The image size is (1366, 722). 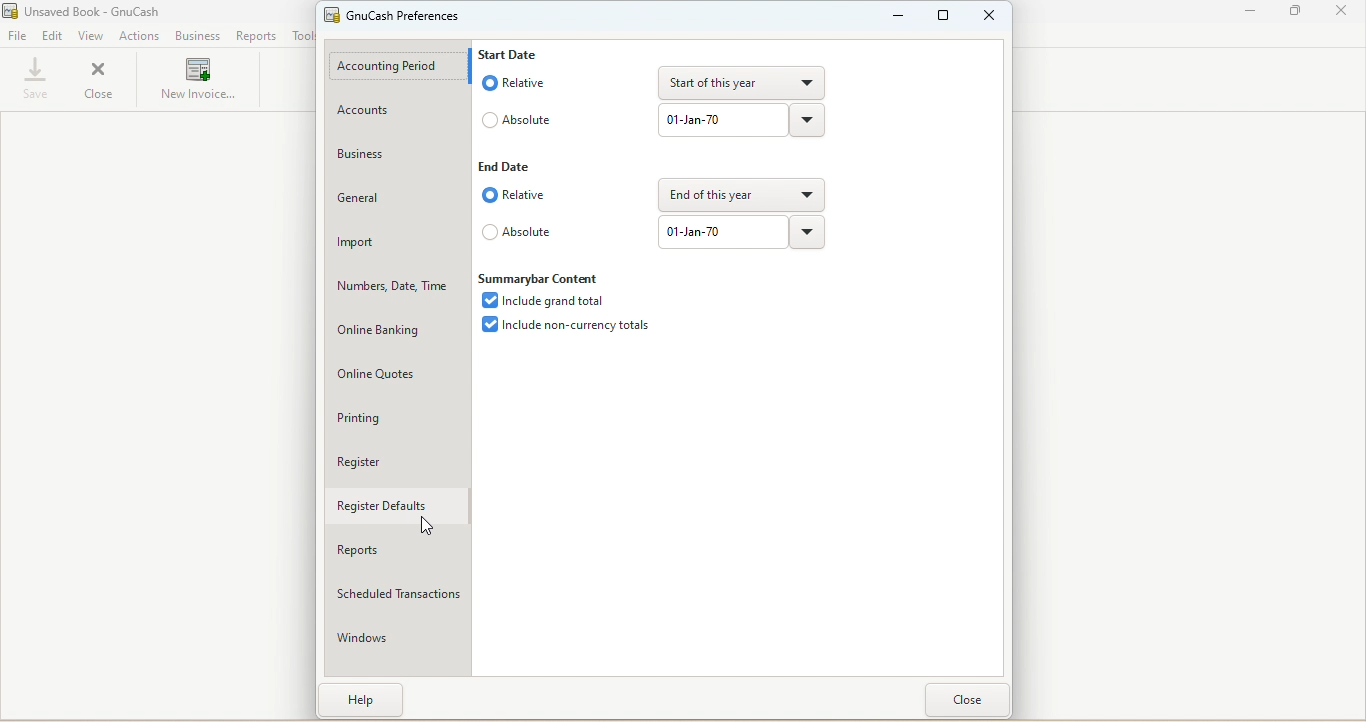 What do you see at coordinates (899, 20) in the screenshot?
I see `Minimize` at bounding box center [899, 20].